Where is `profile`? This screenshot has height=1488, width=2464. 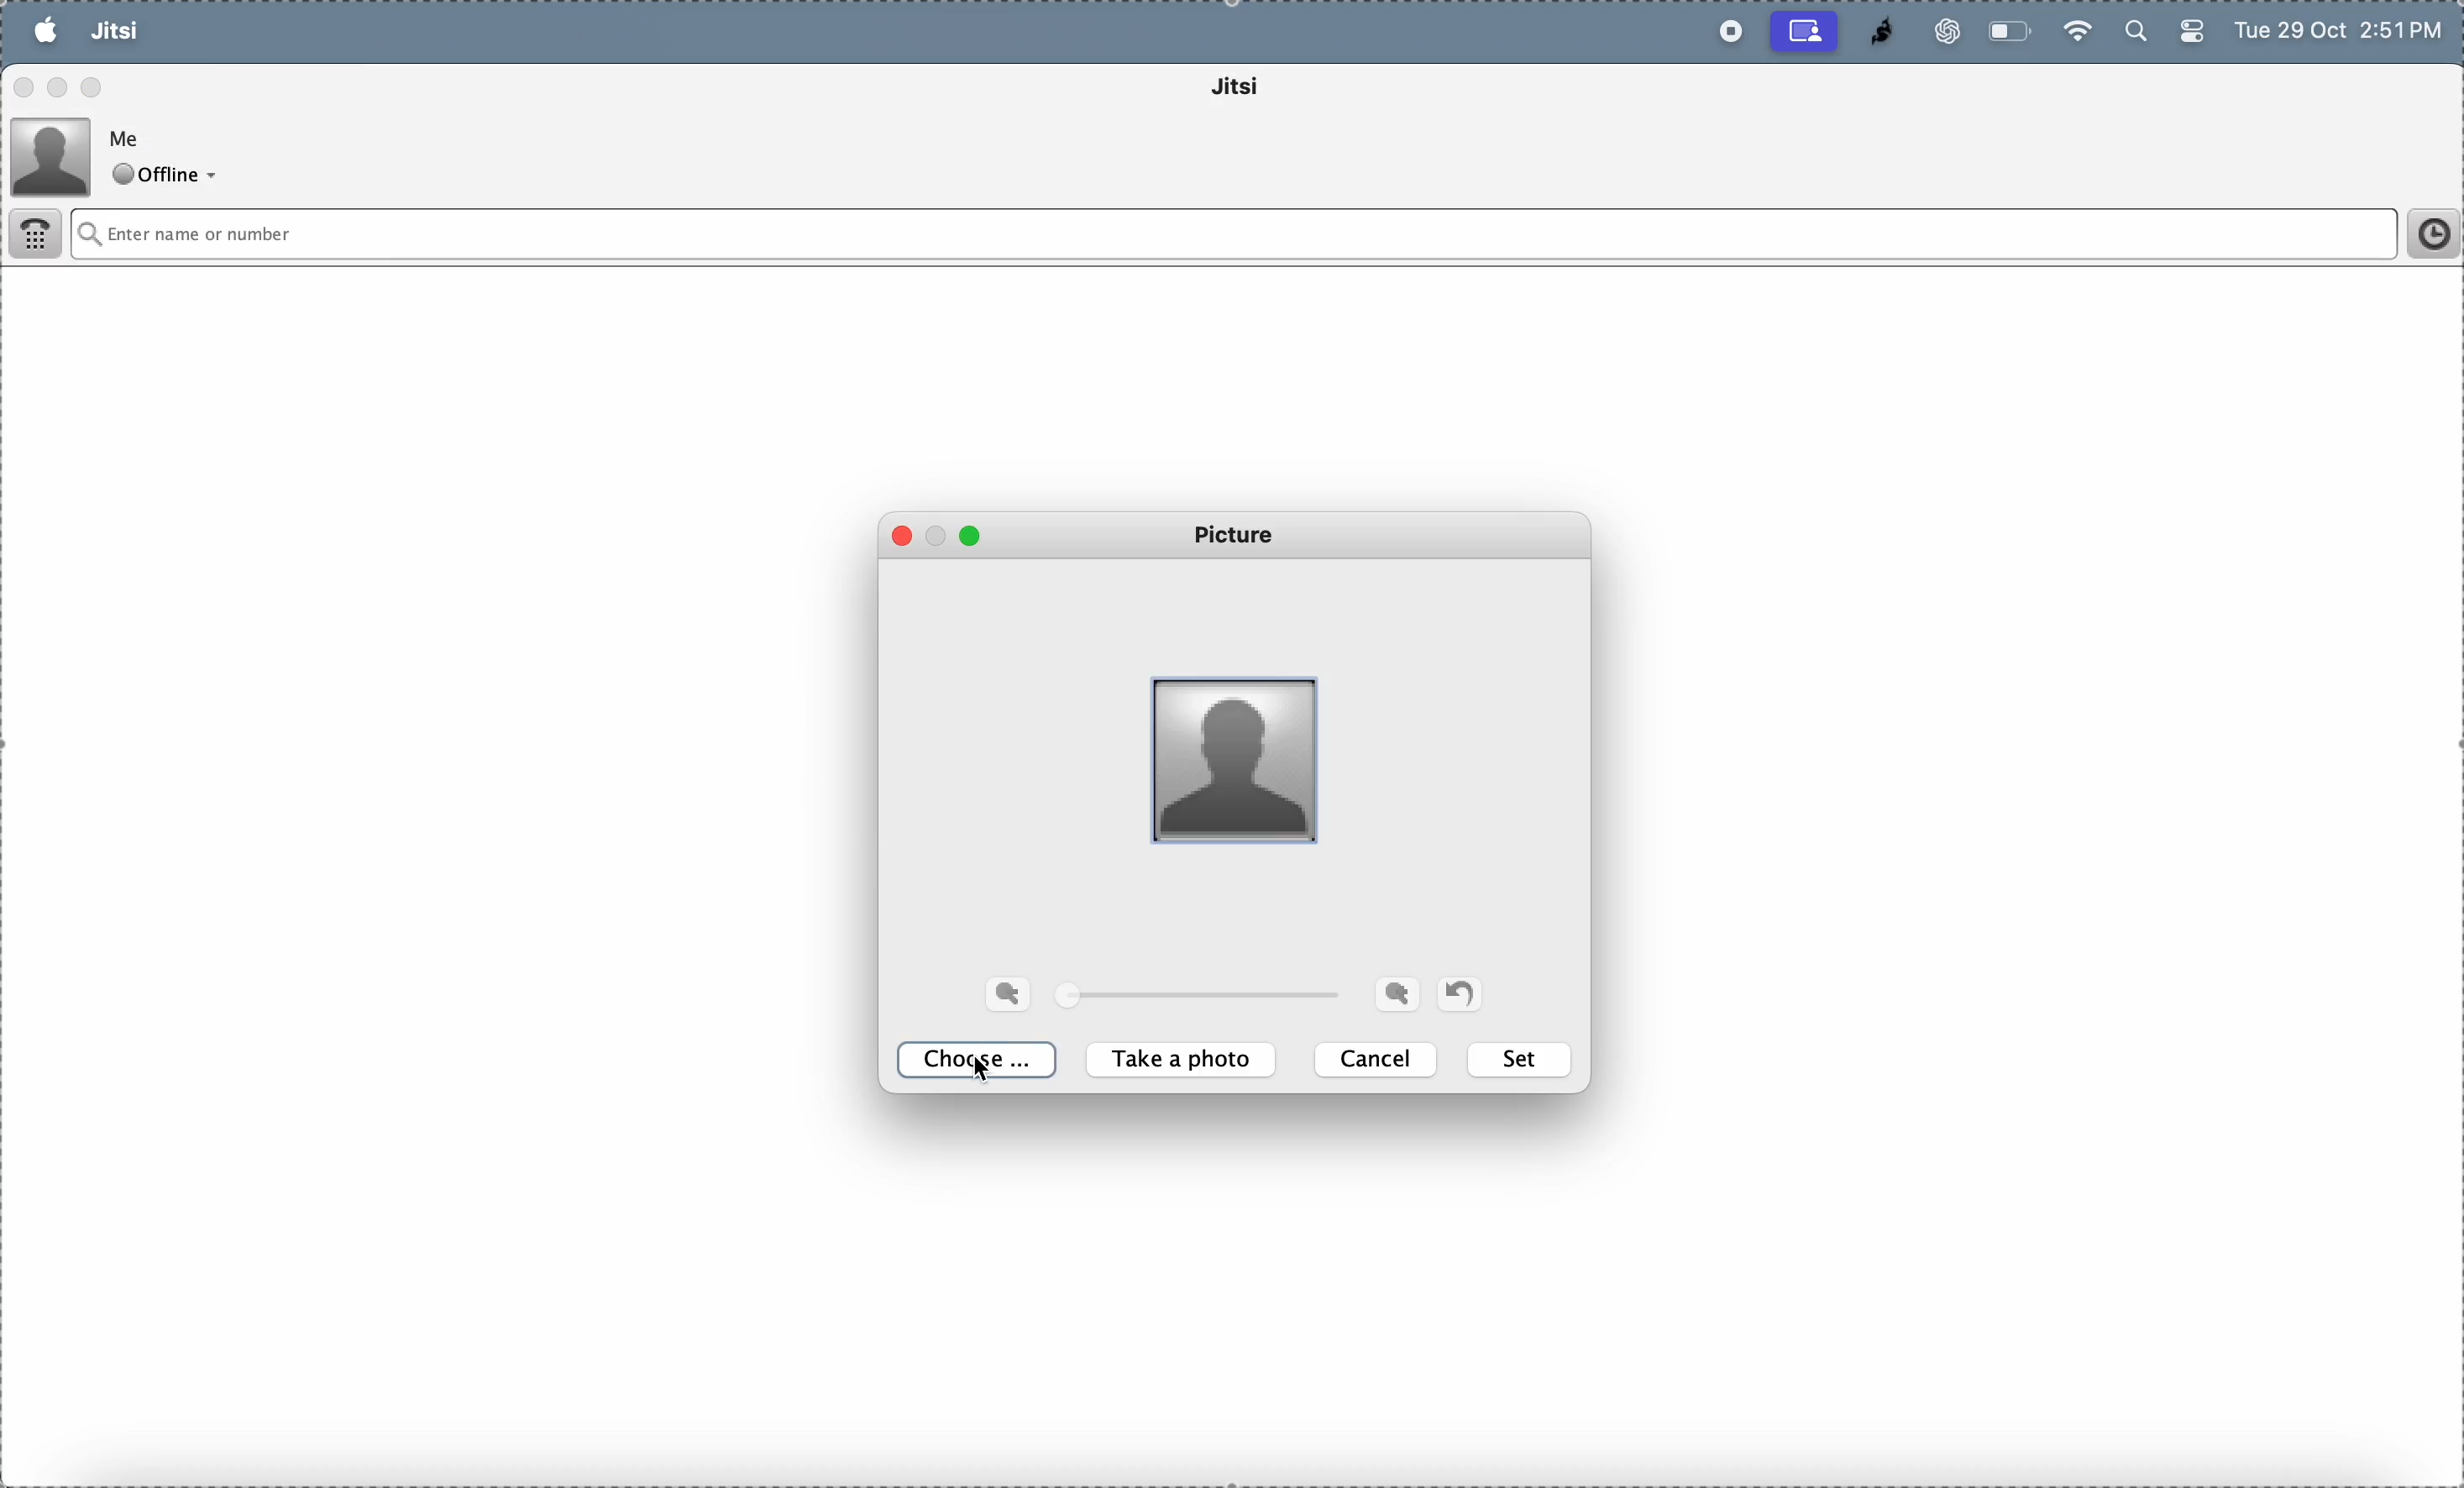
profile is located at coordinates (52, 154).